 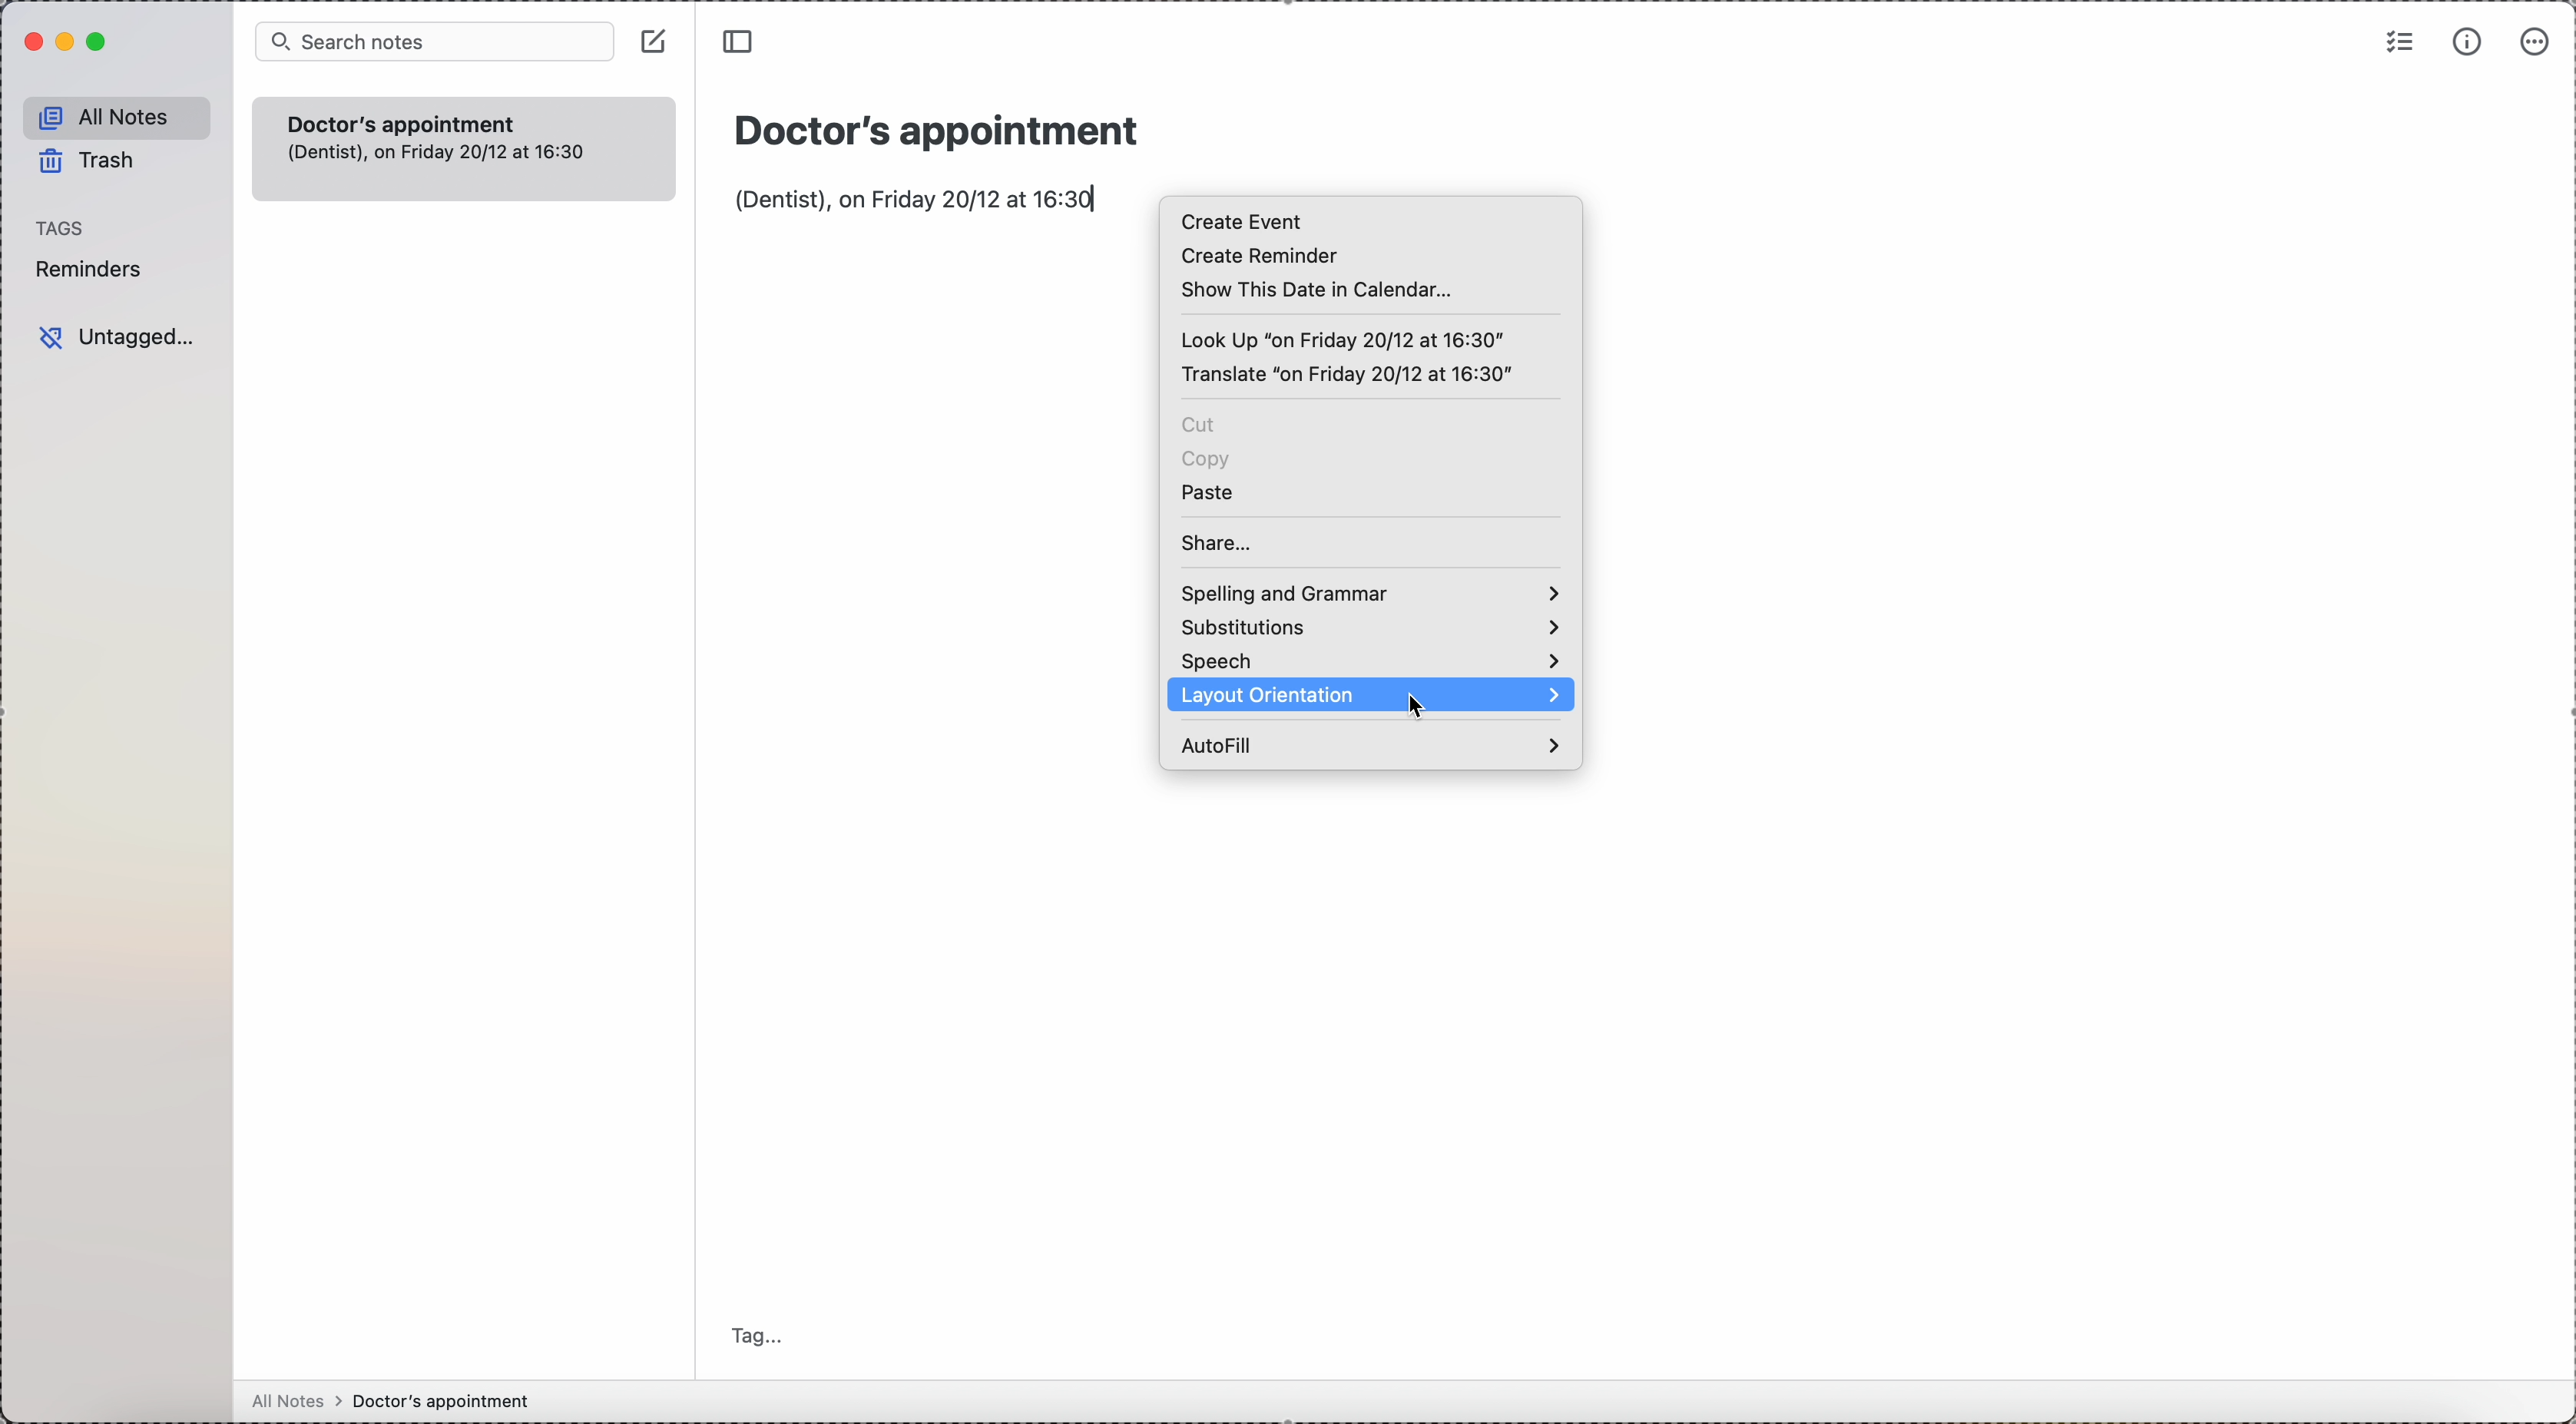 What do you see at coordinates (1346, 339) in the screenshot?
I see `look up on friday 20/12 at 16:30` at bounding box center [1346, 339].